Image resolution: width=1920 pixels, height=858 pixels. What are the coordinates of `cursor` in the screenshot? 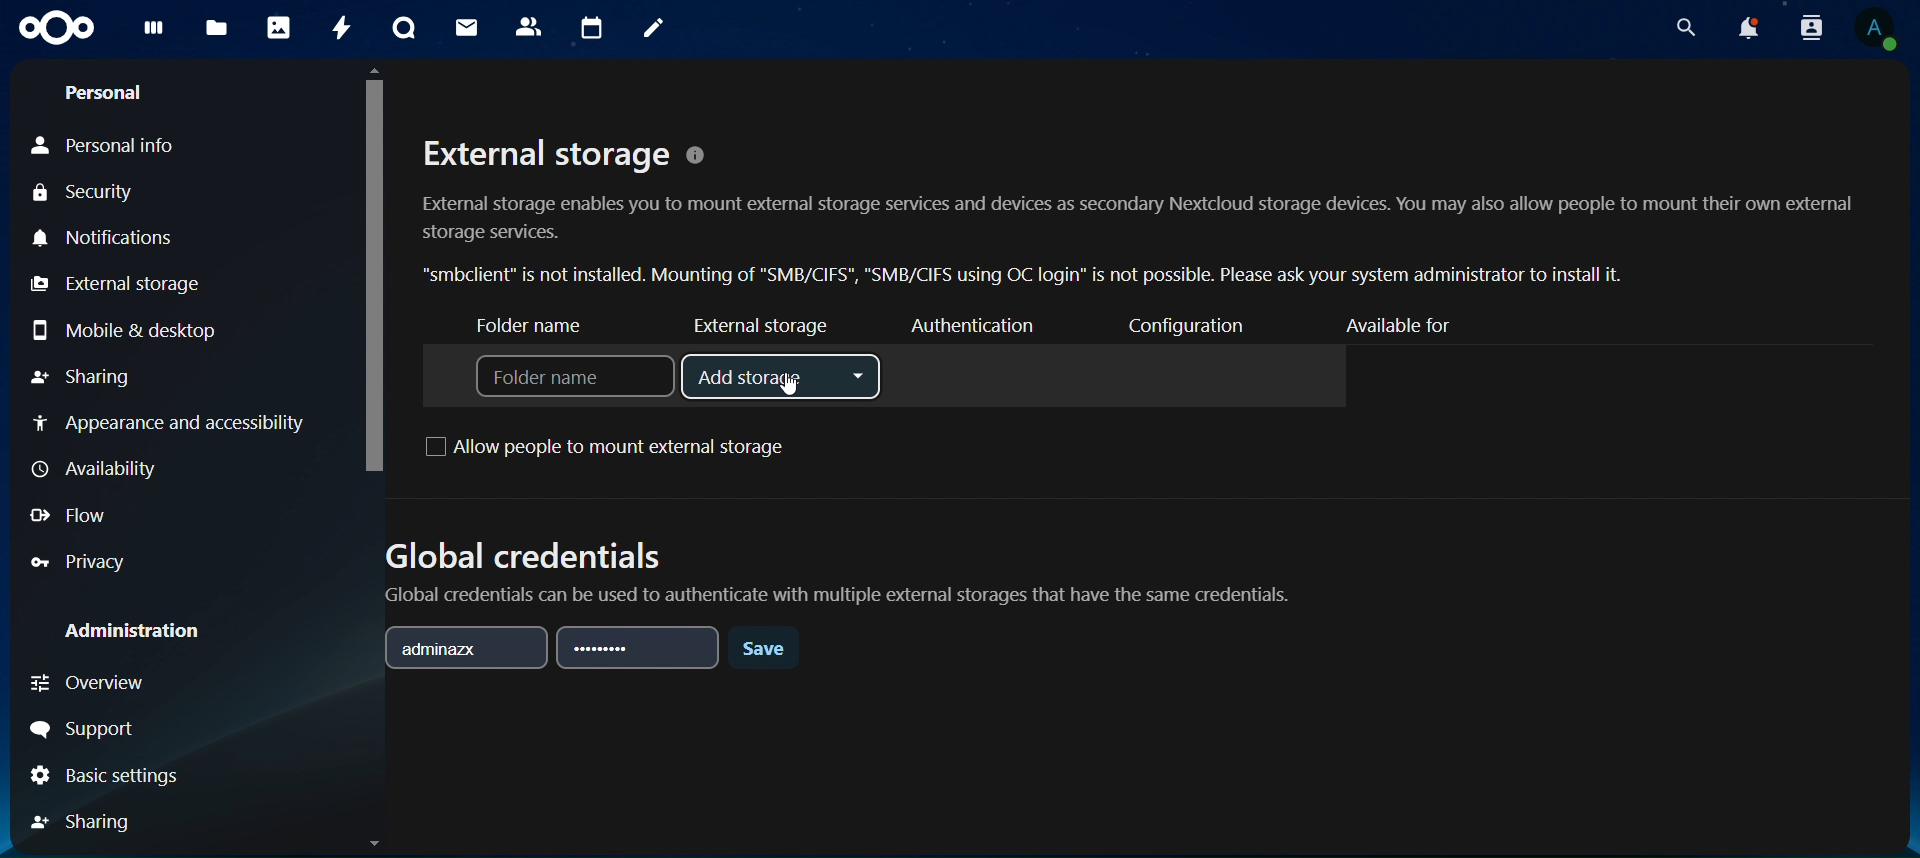 It's located at (373, 270).